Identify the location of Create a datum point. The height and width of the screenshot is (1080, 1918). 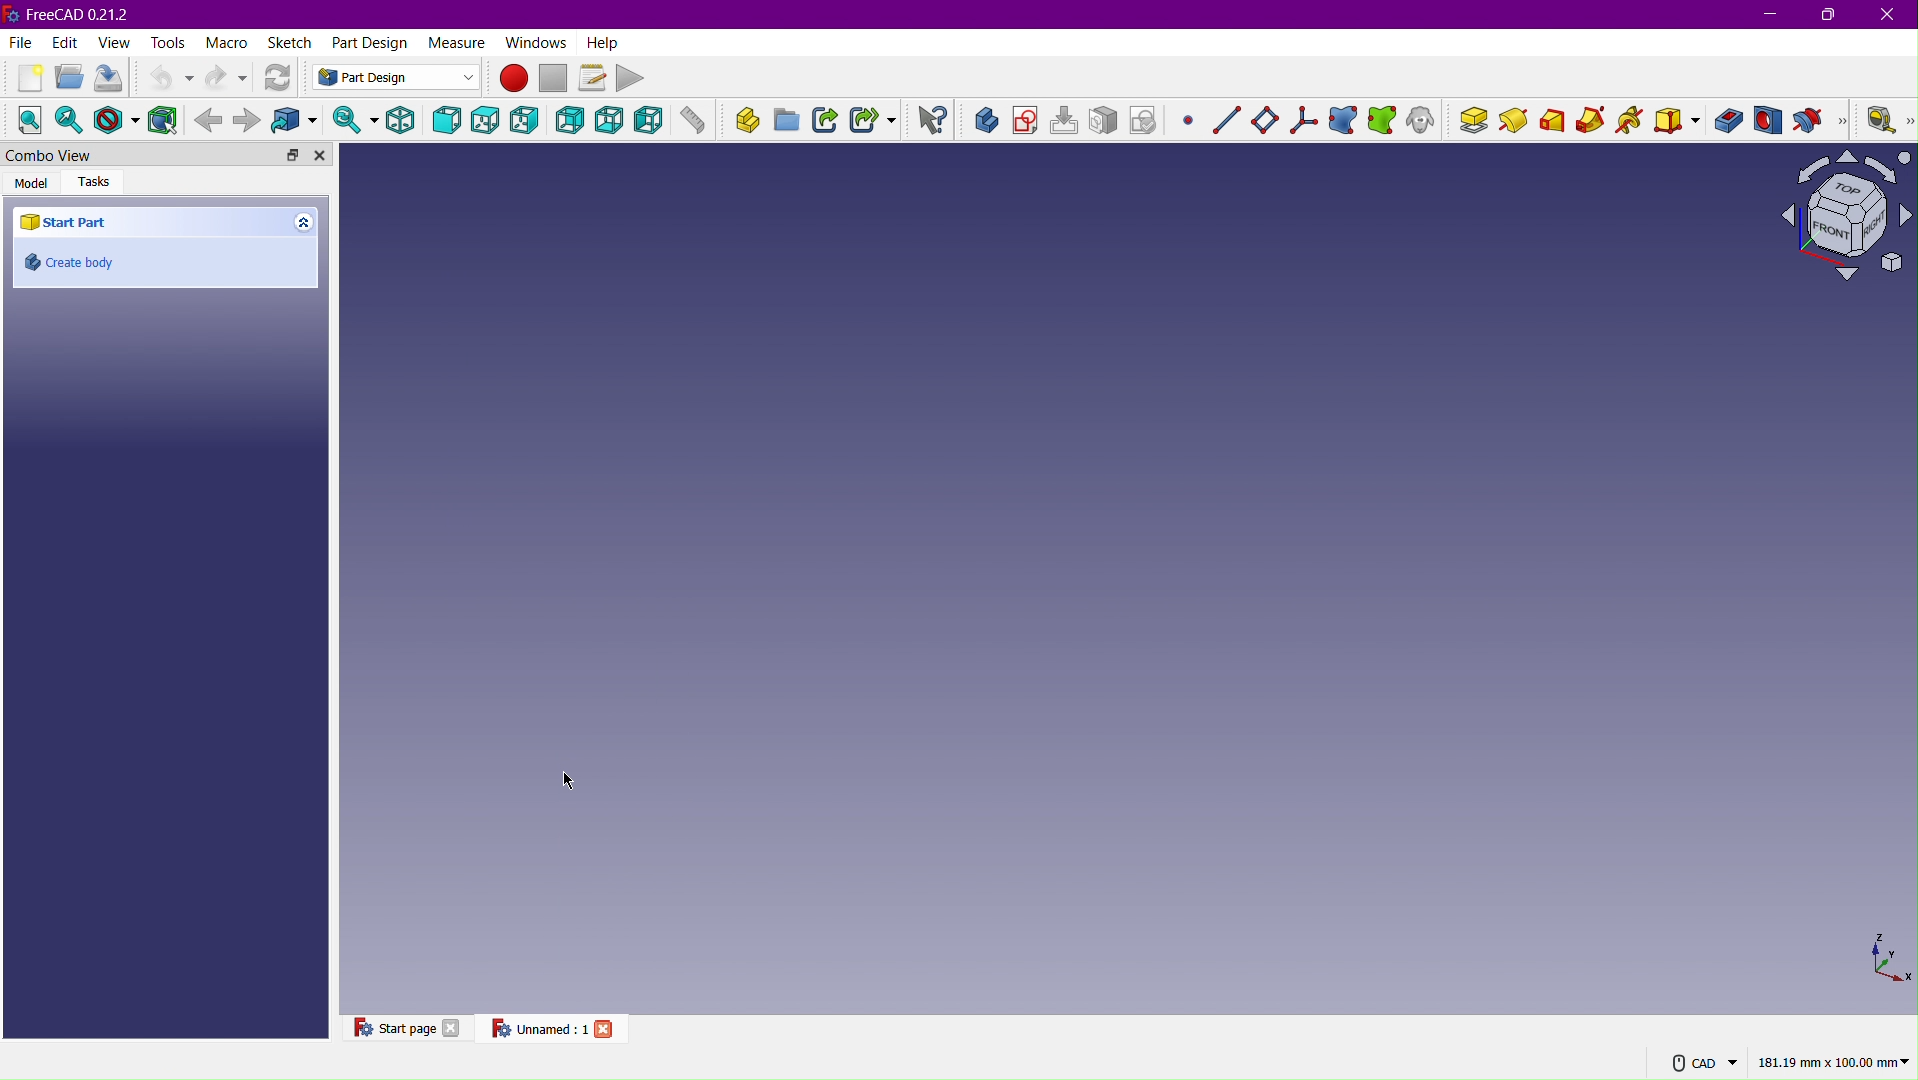
(1186, 119).